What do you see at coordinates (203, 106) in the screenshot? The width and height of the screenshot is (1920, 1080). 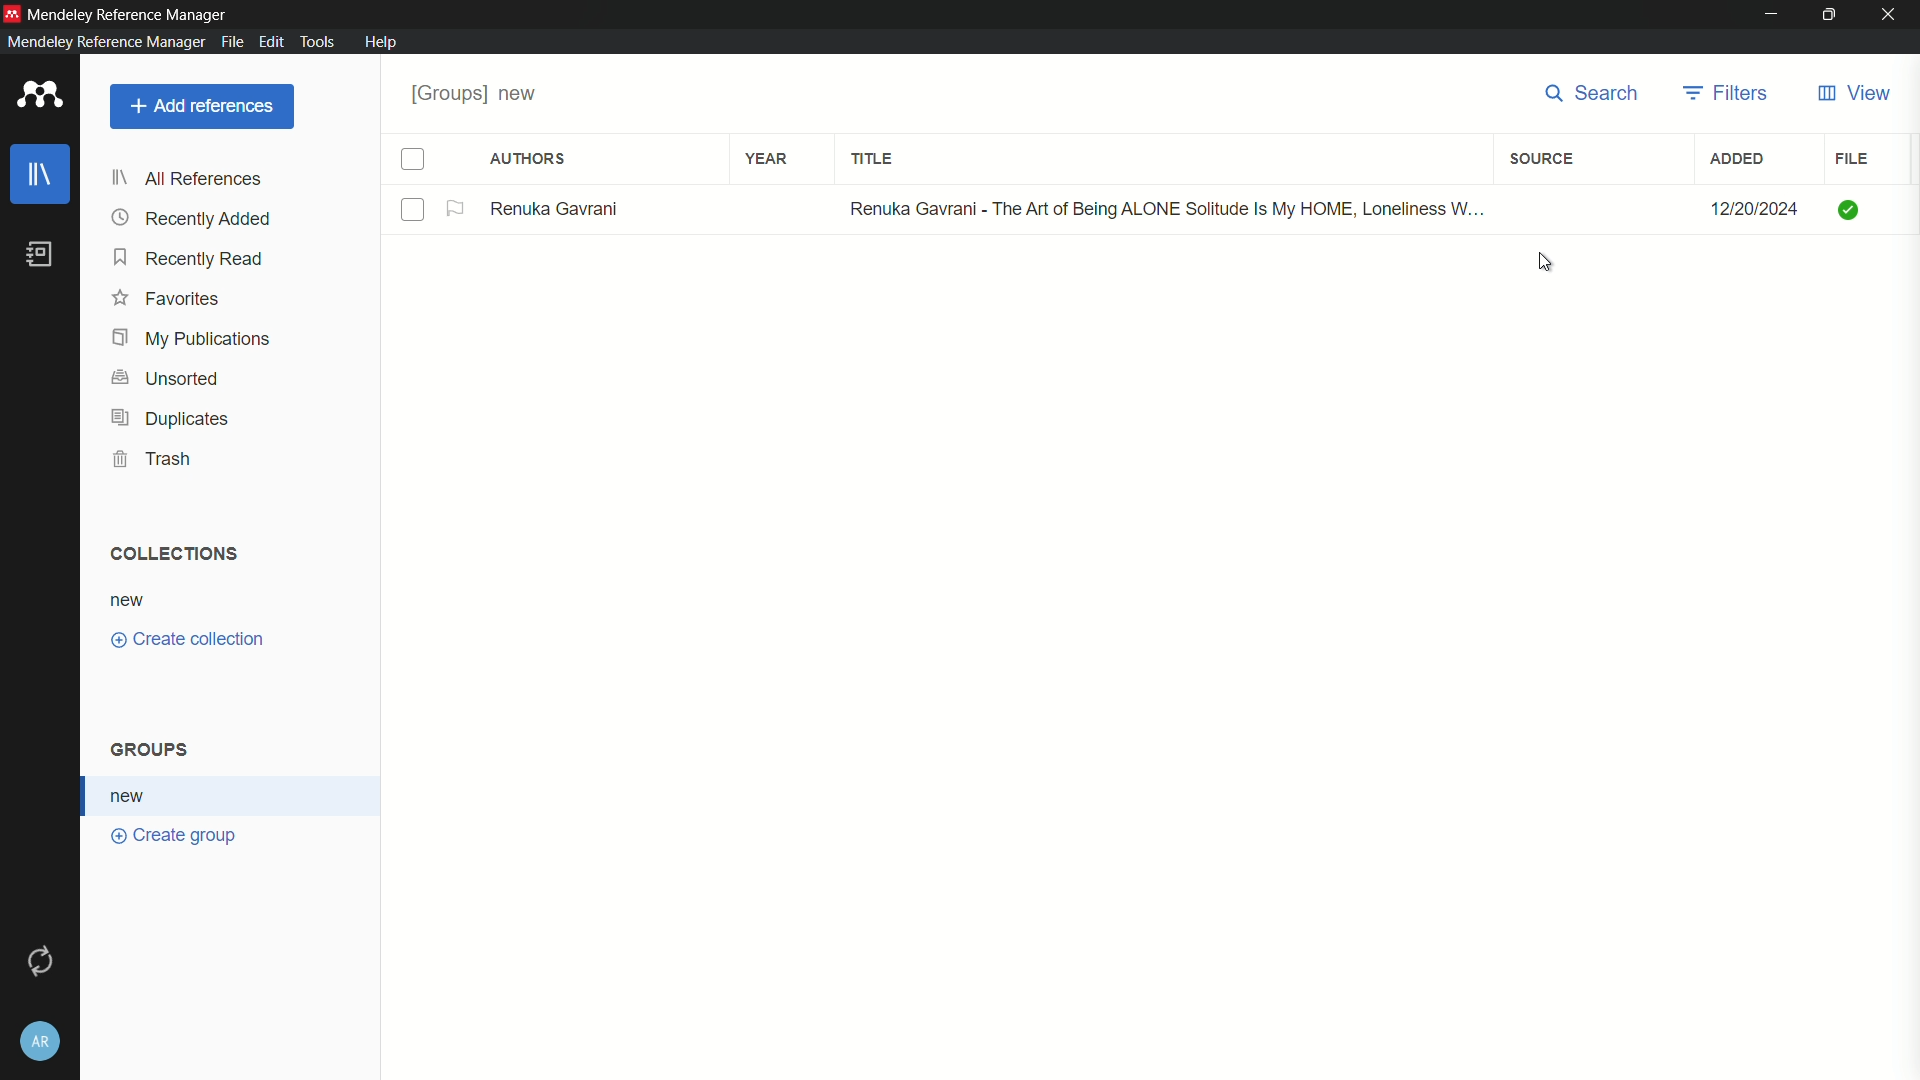 I see `add reference` at bounding box center [203, 106].